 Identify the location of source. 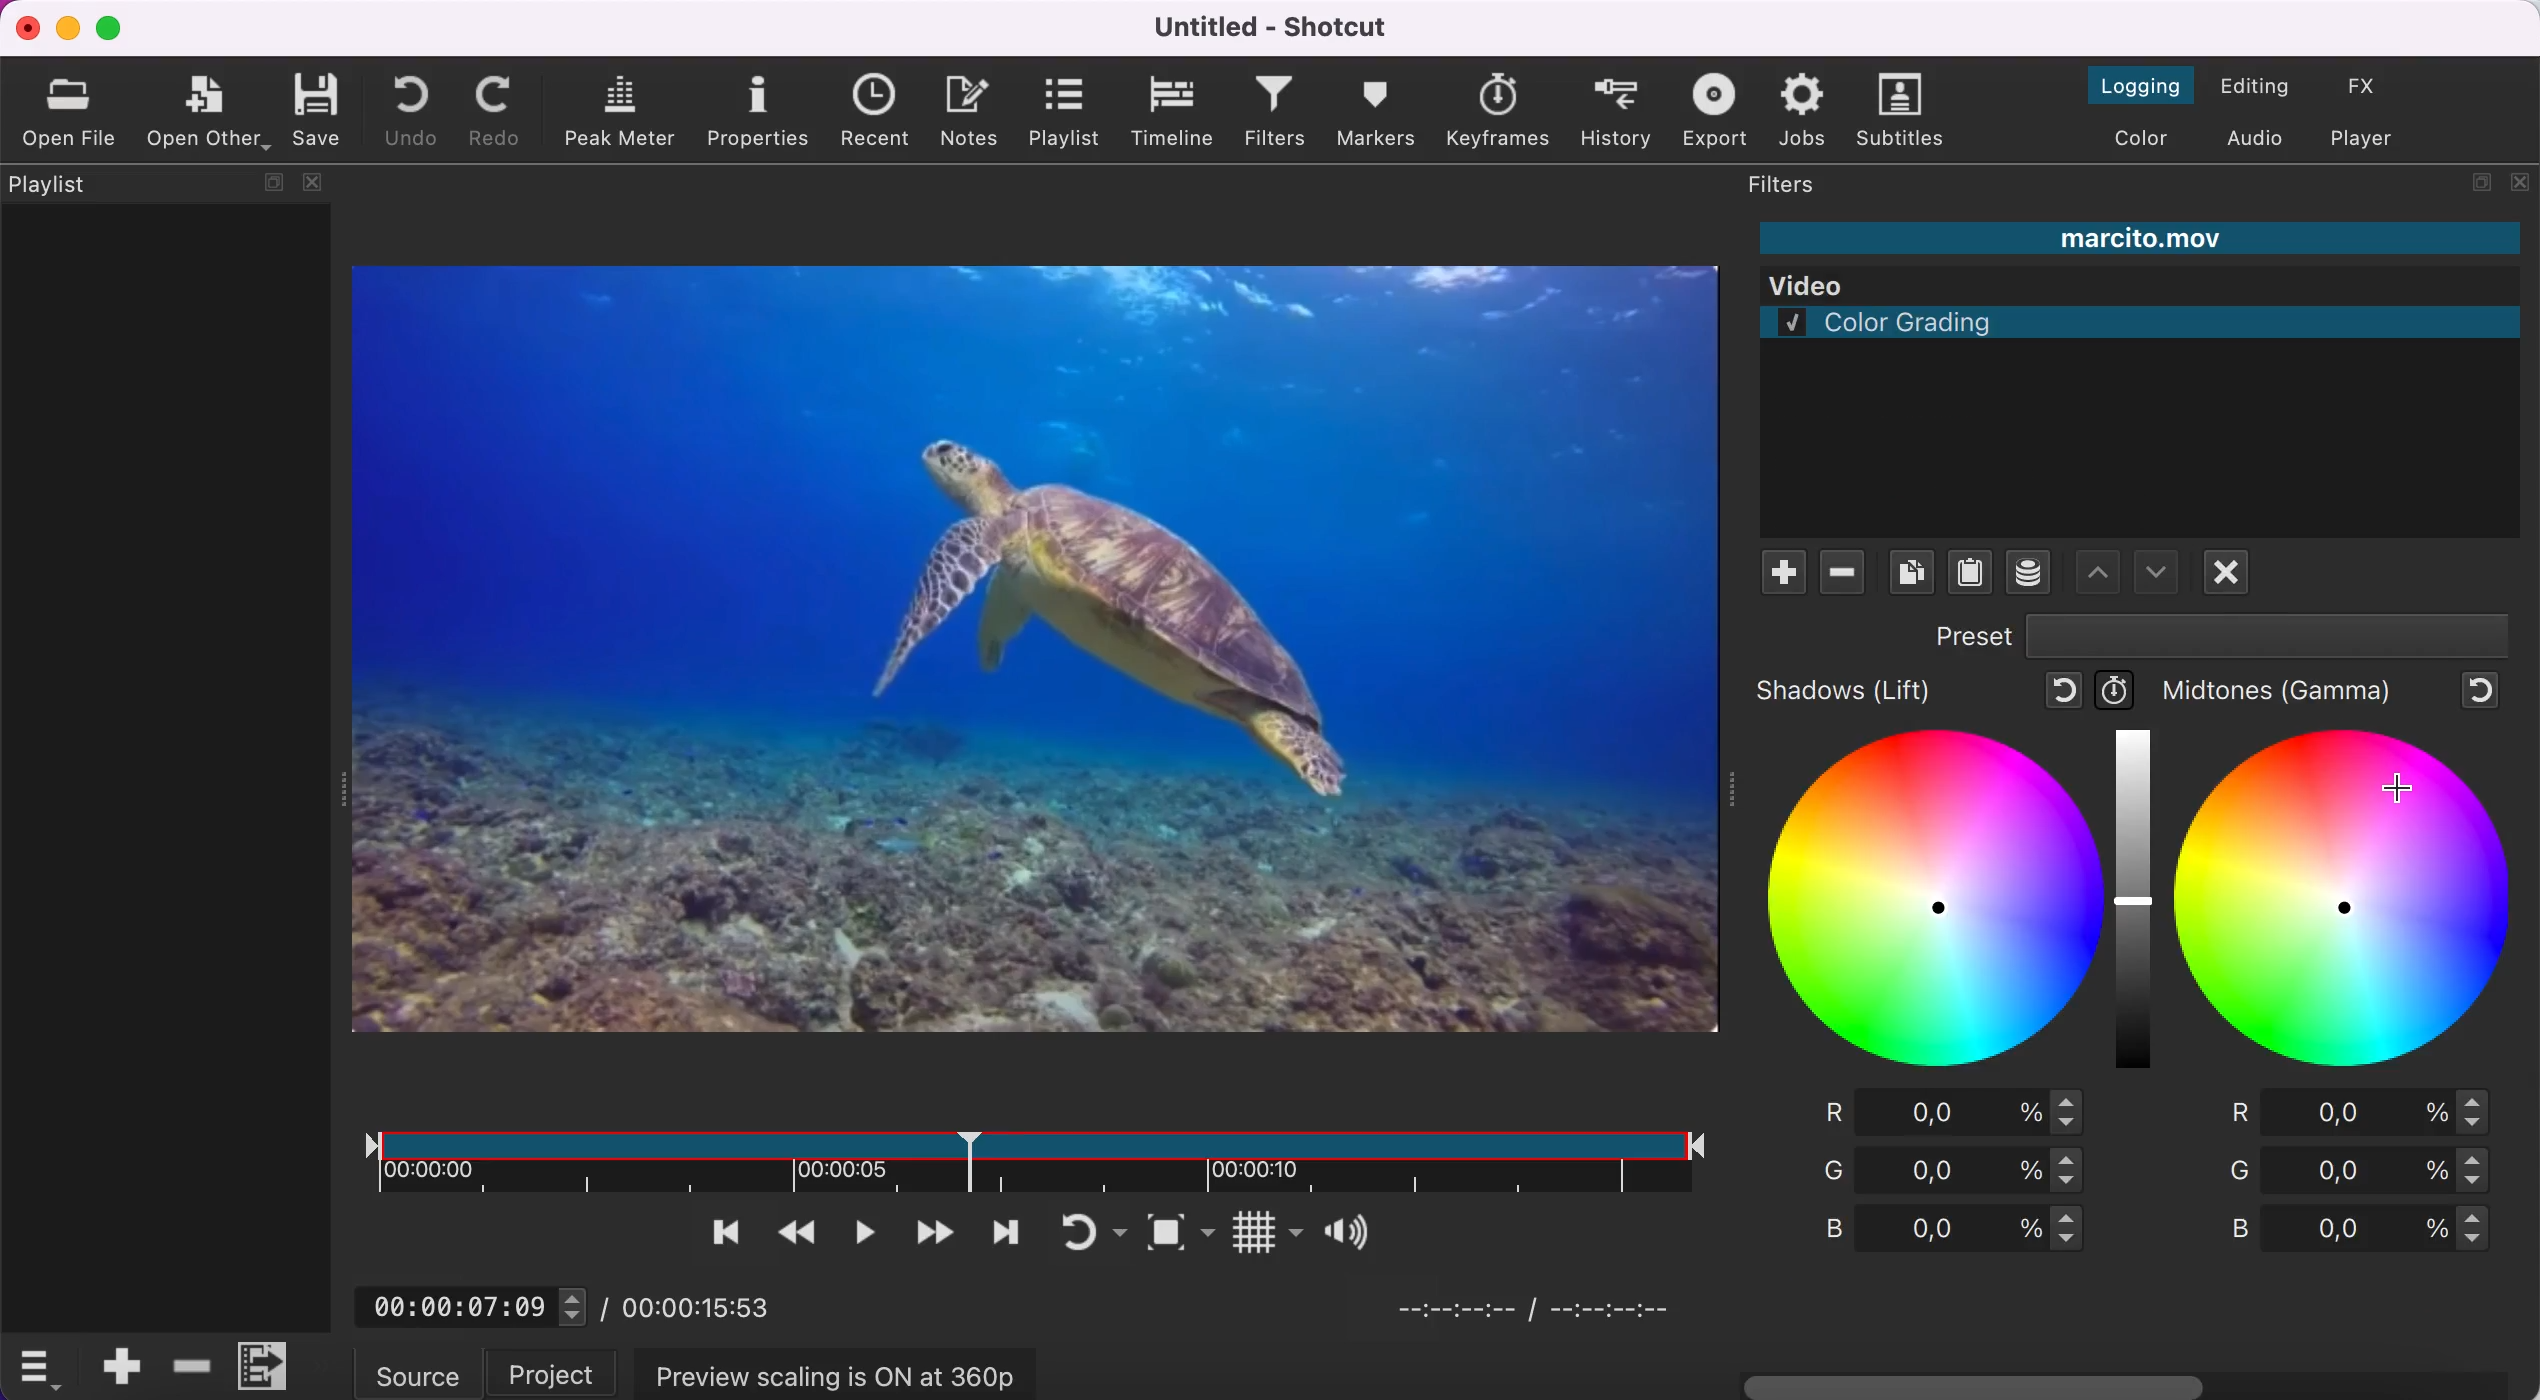
(419, 1372).